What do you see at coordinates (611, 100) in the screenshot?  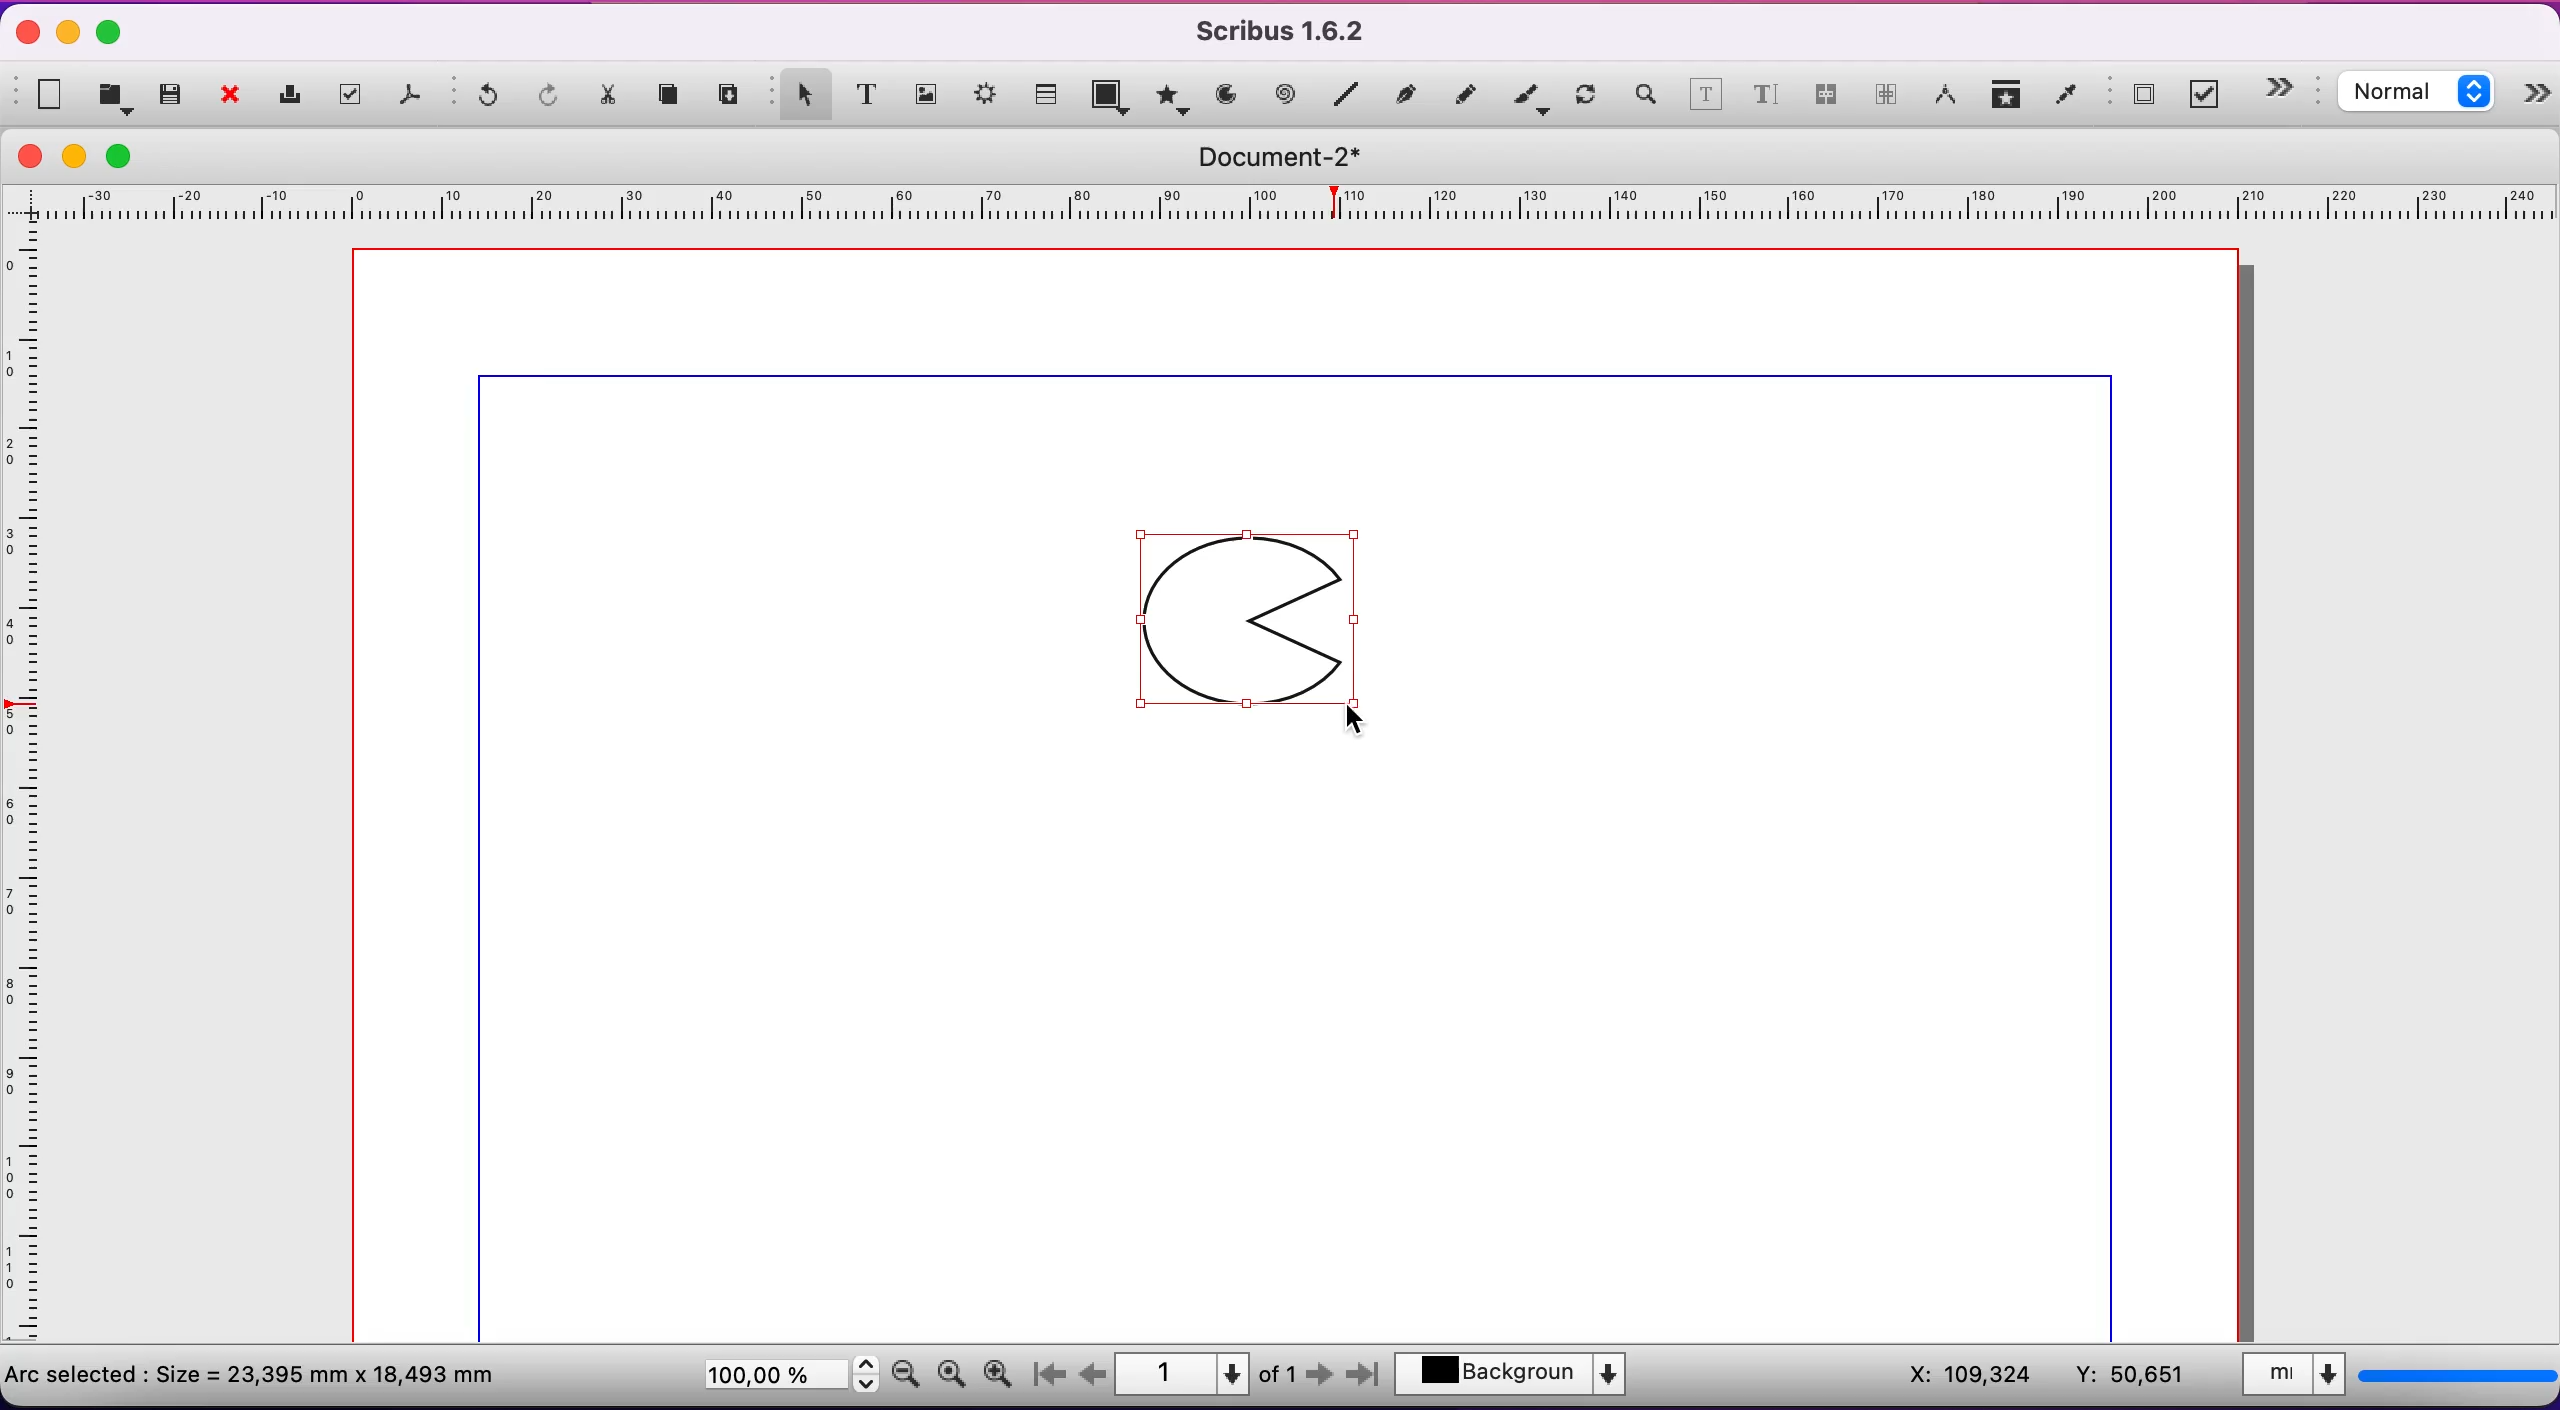 I see `cut` at bounding box center [611, 100].